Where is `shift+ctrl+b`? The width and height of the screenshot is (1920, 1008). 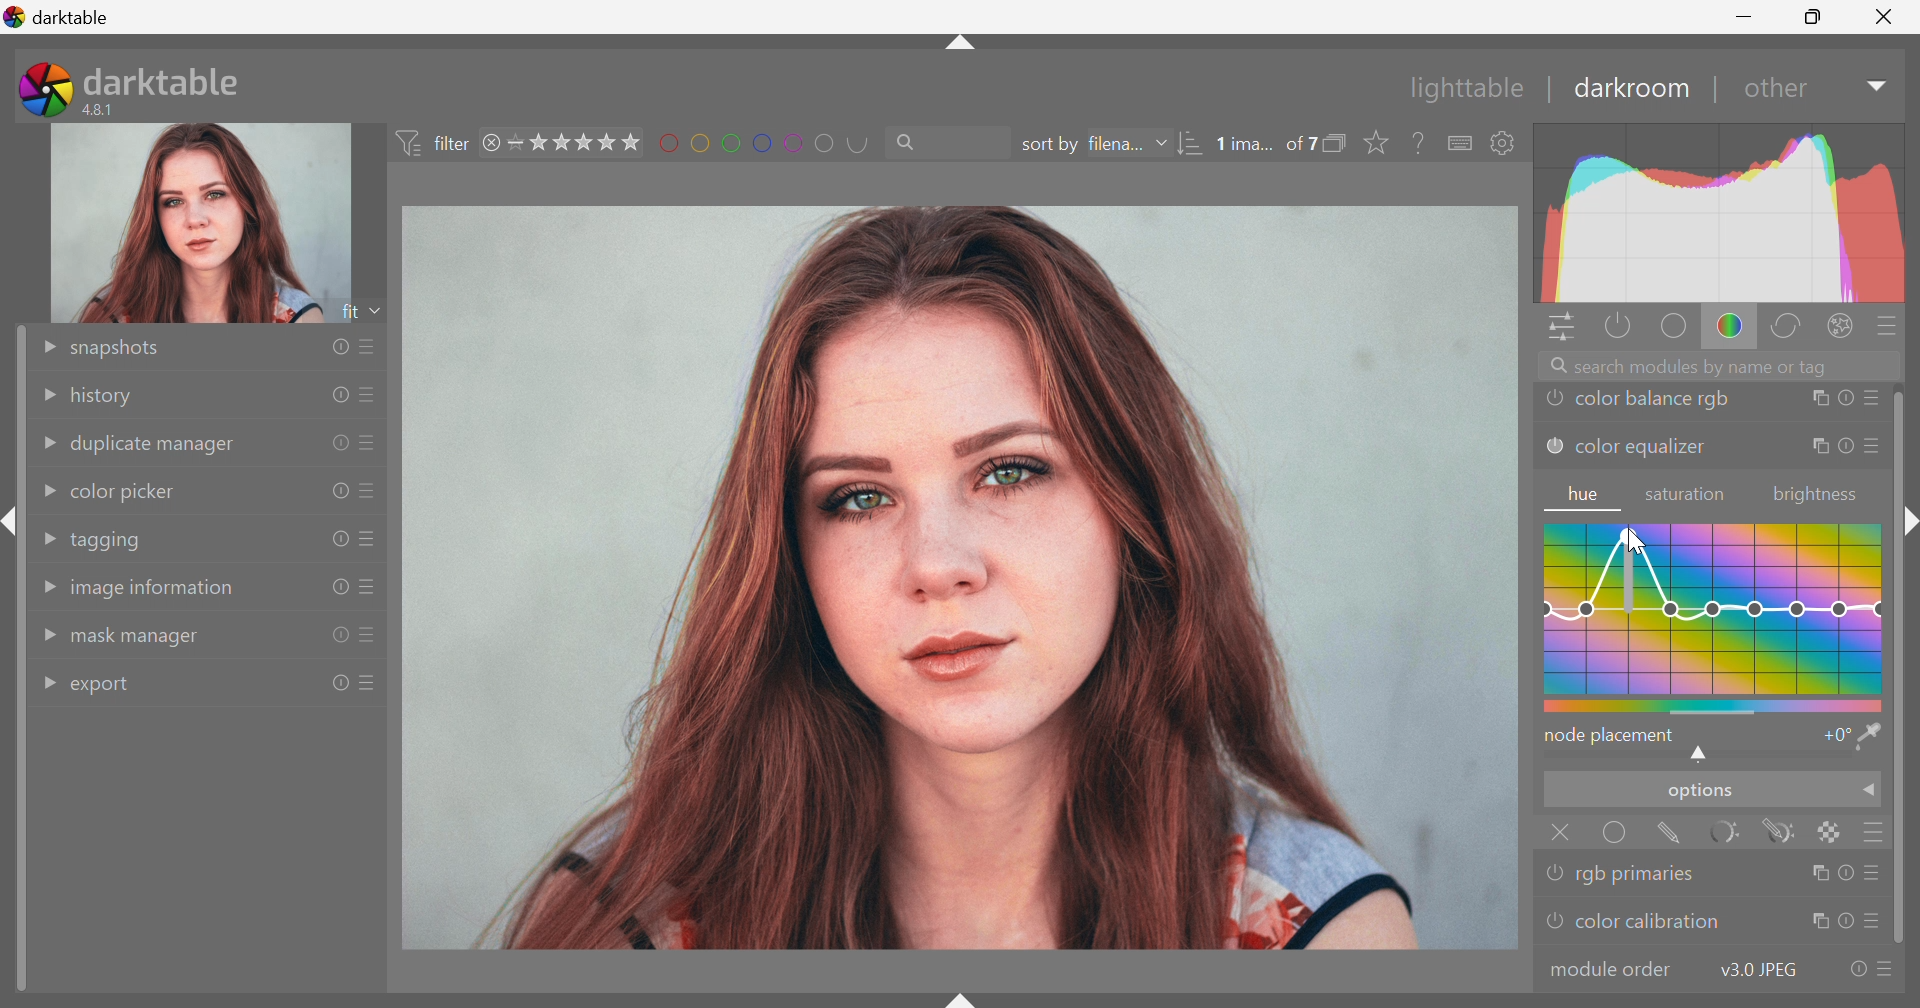 shift+ctrl+b is located at coordinates (962, 996).